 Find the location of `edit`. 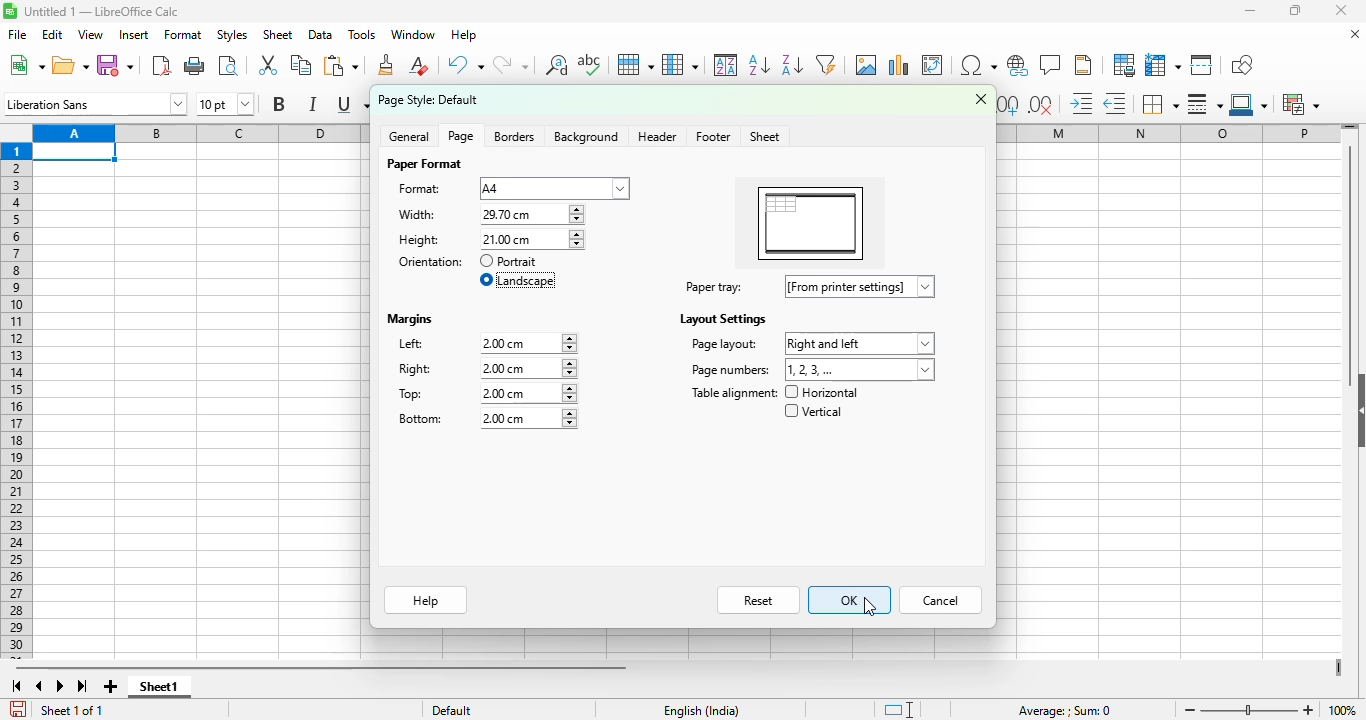

edit is located at coordinates (52, 35).